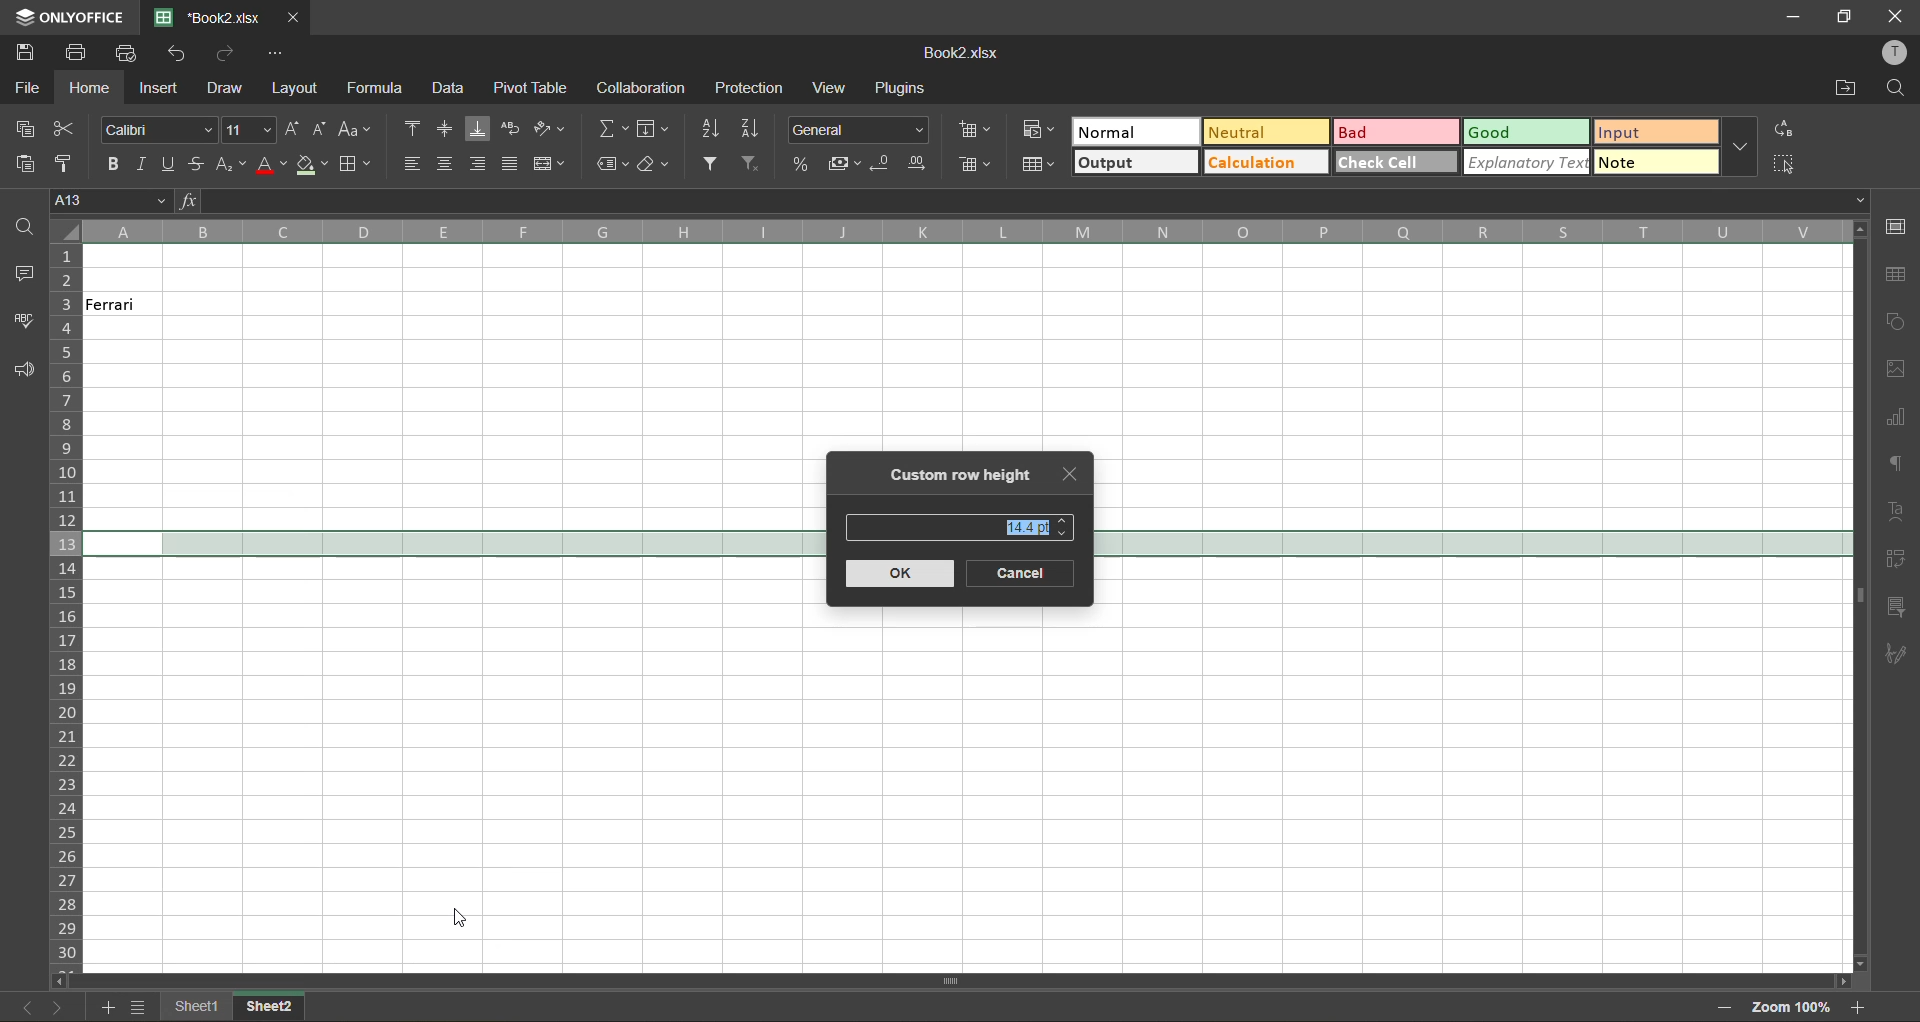  I want to click on sort descending, so click(756, 130).